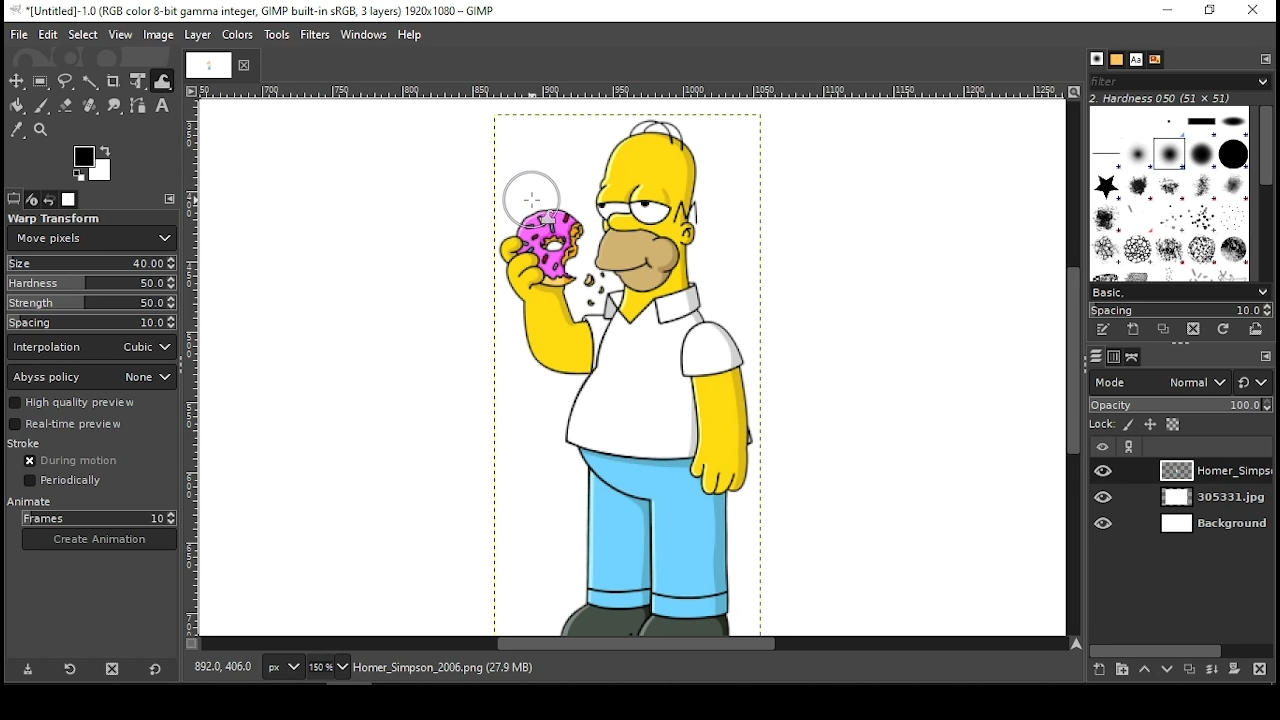 The width and height of the screenshot is (1280, 720). Describe the element at coordinates (457, 669) in the screenshot. I see `homer_simpson_2006.png (27.9 mb)` at that location.